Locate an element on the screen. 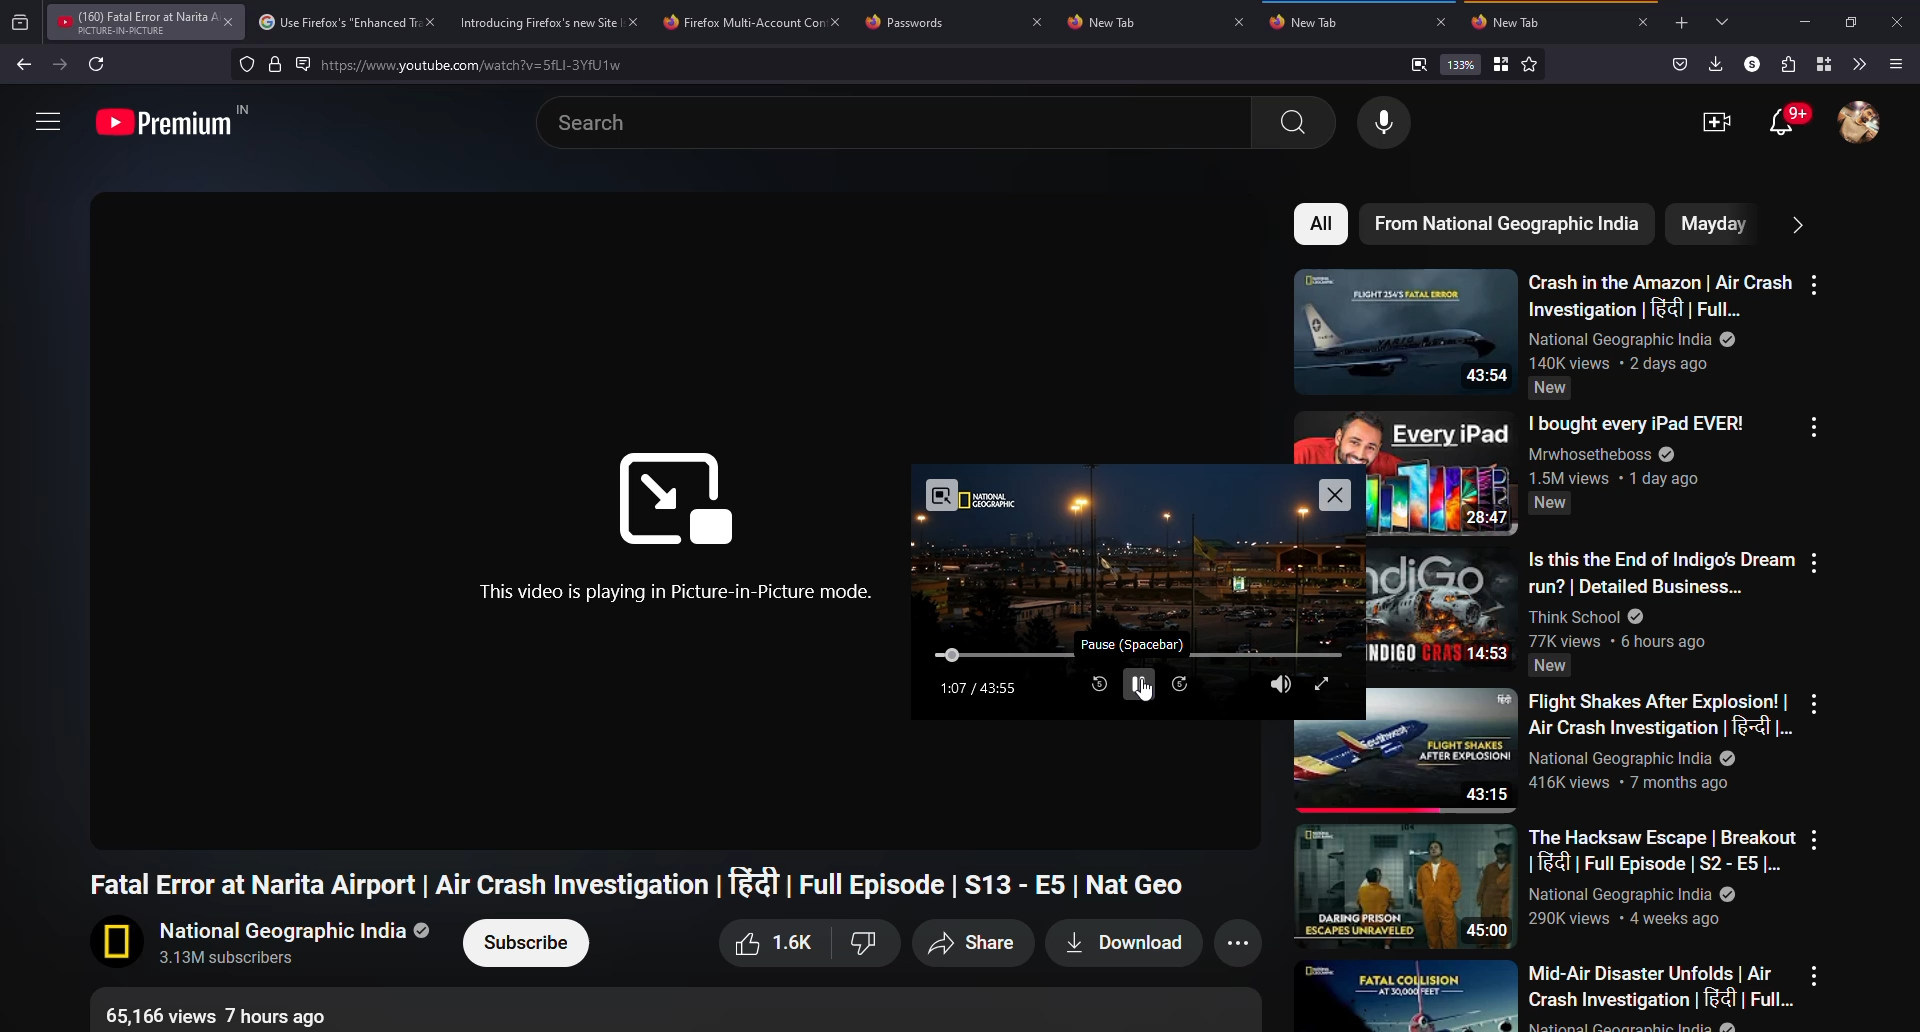  more is located at coordinates (1815, 562).